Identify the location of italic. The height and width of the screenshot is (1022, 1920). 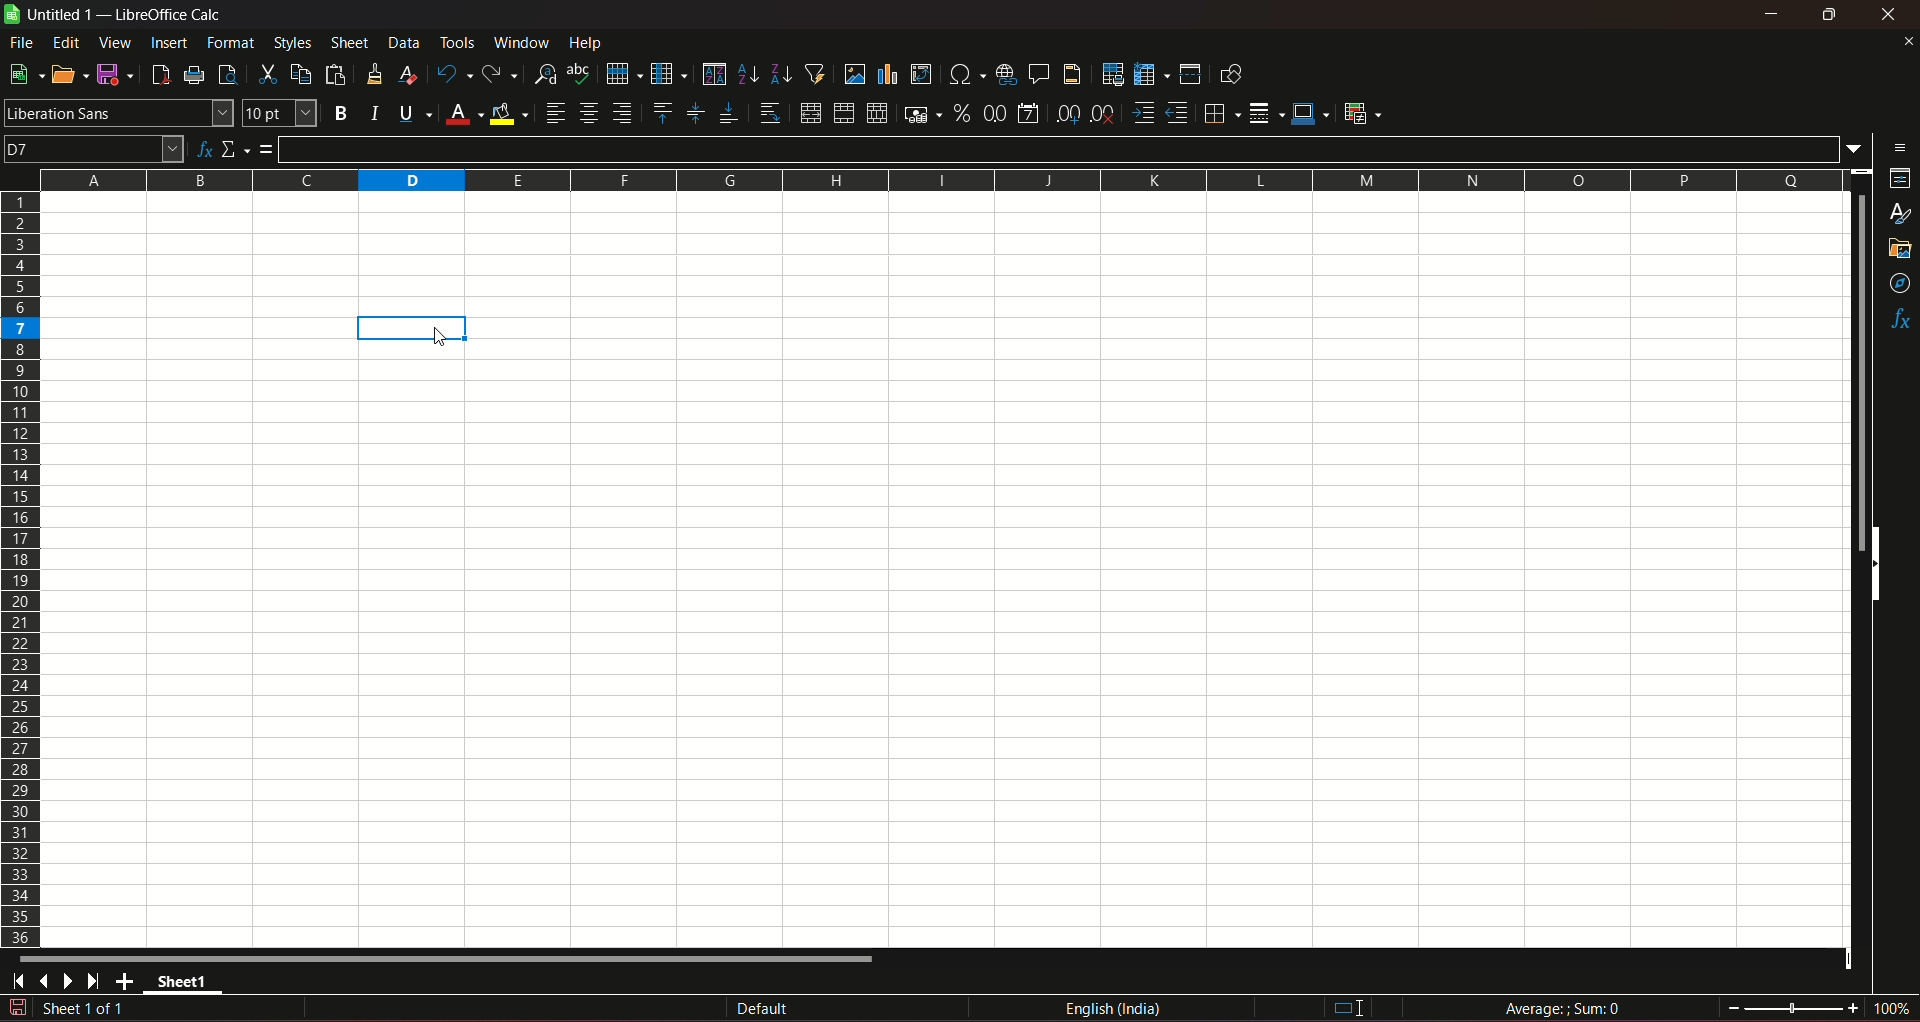
(375, 112).